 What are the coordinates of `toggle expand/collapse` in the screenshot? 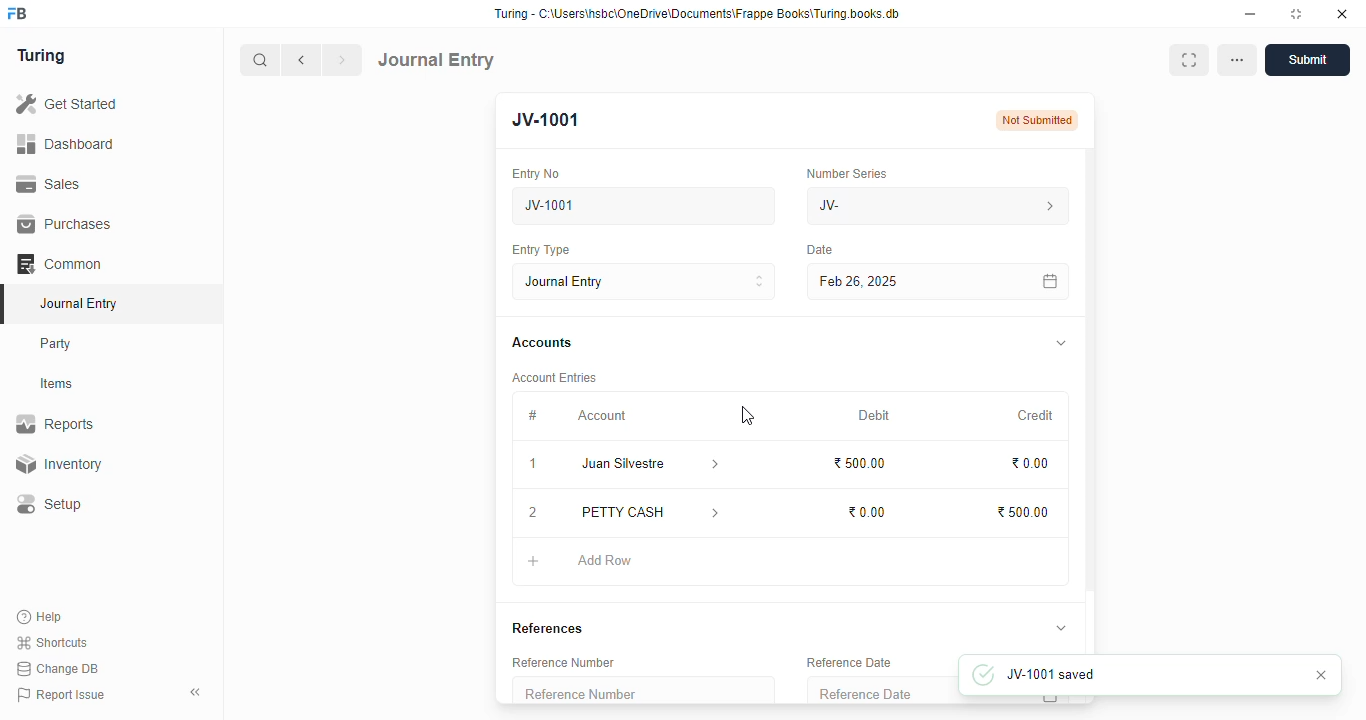 It's located at (1062, 344).